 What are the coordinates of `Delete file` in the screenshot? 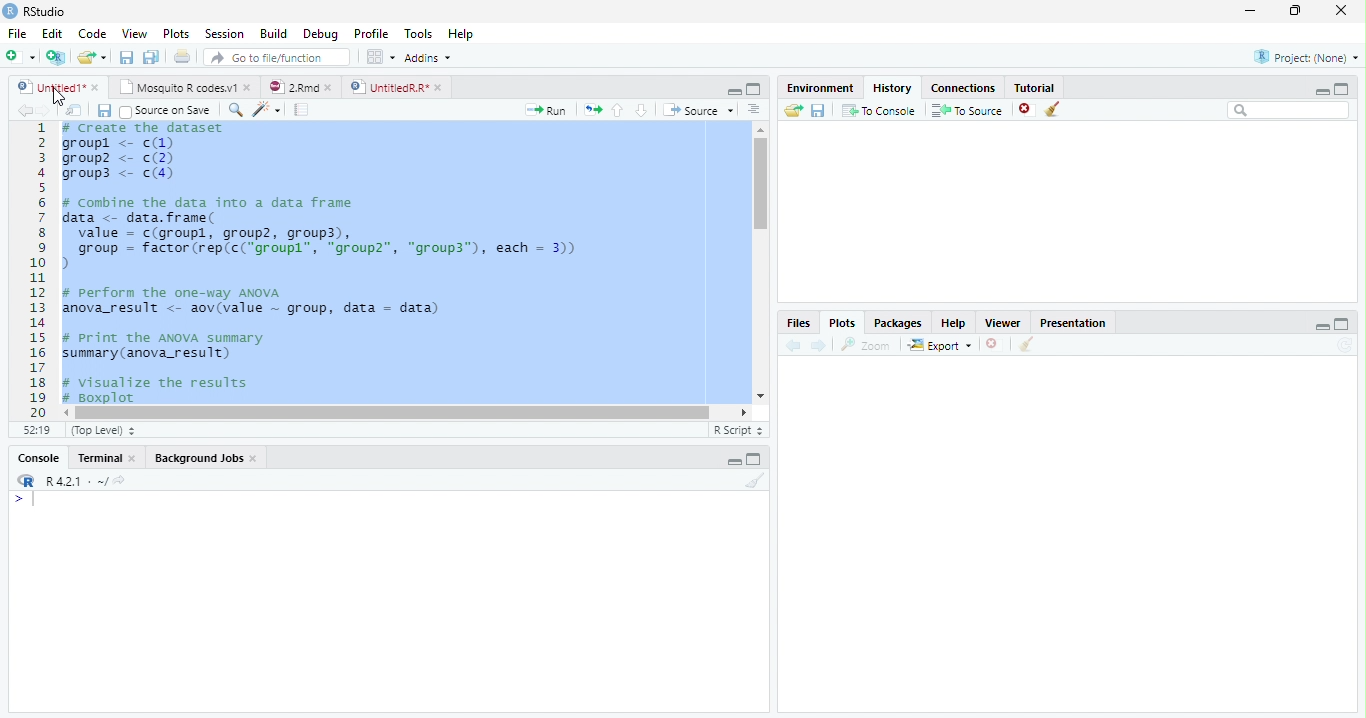 It's located at (1028, 109).